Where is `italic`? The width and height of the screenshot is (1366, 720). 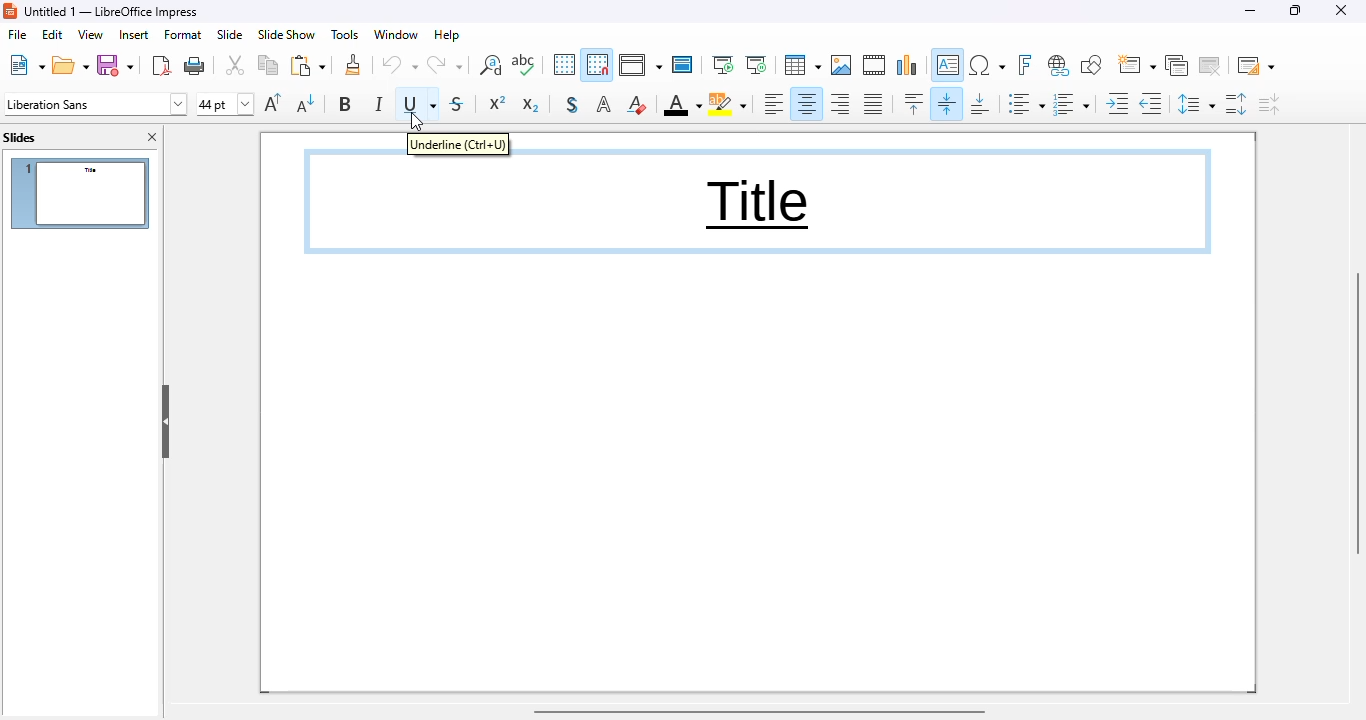 italic is located at coordinates (379, 103).